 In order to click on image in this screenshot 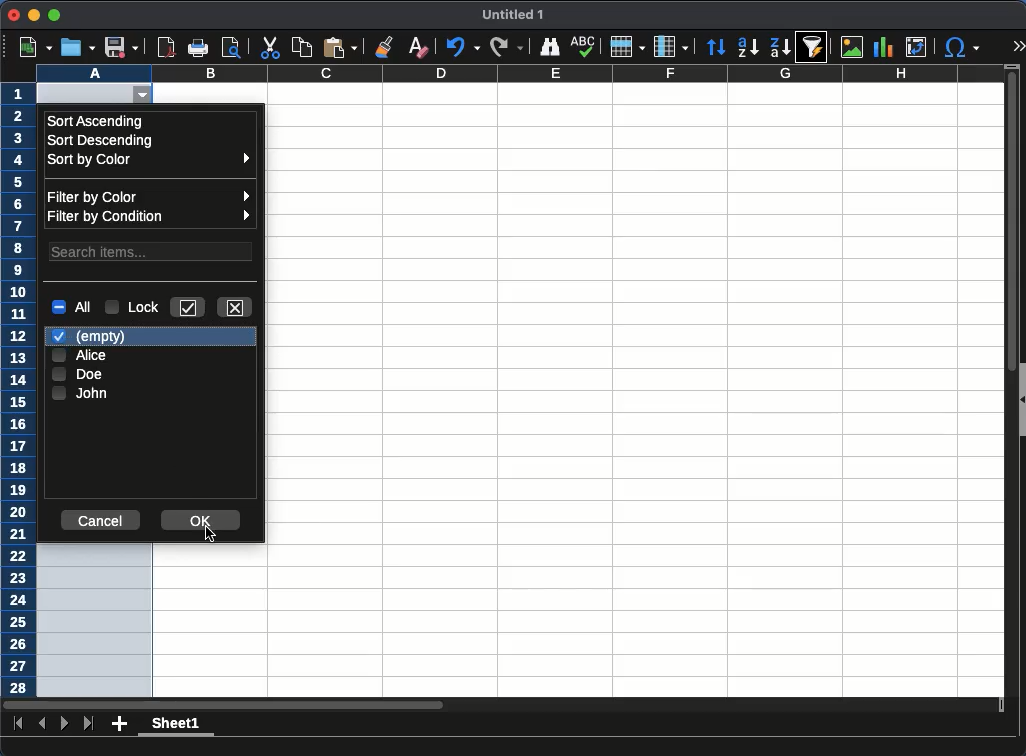, I will do `click(852, 46)`.